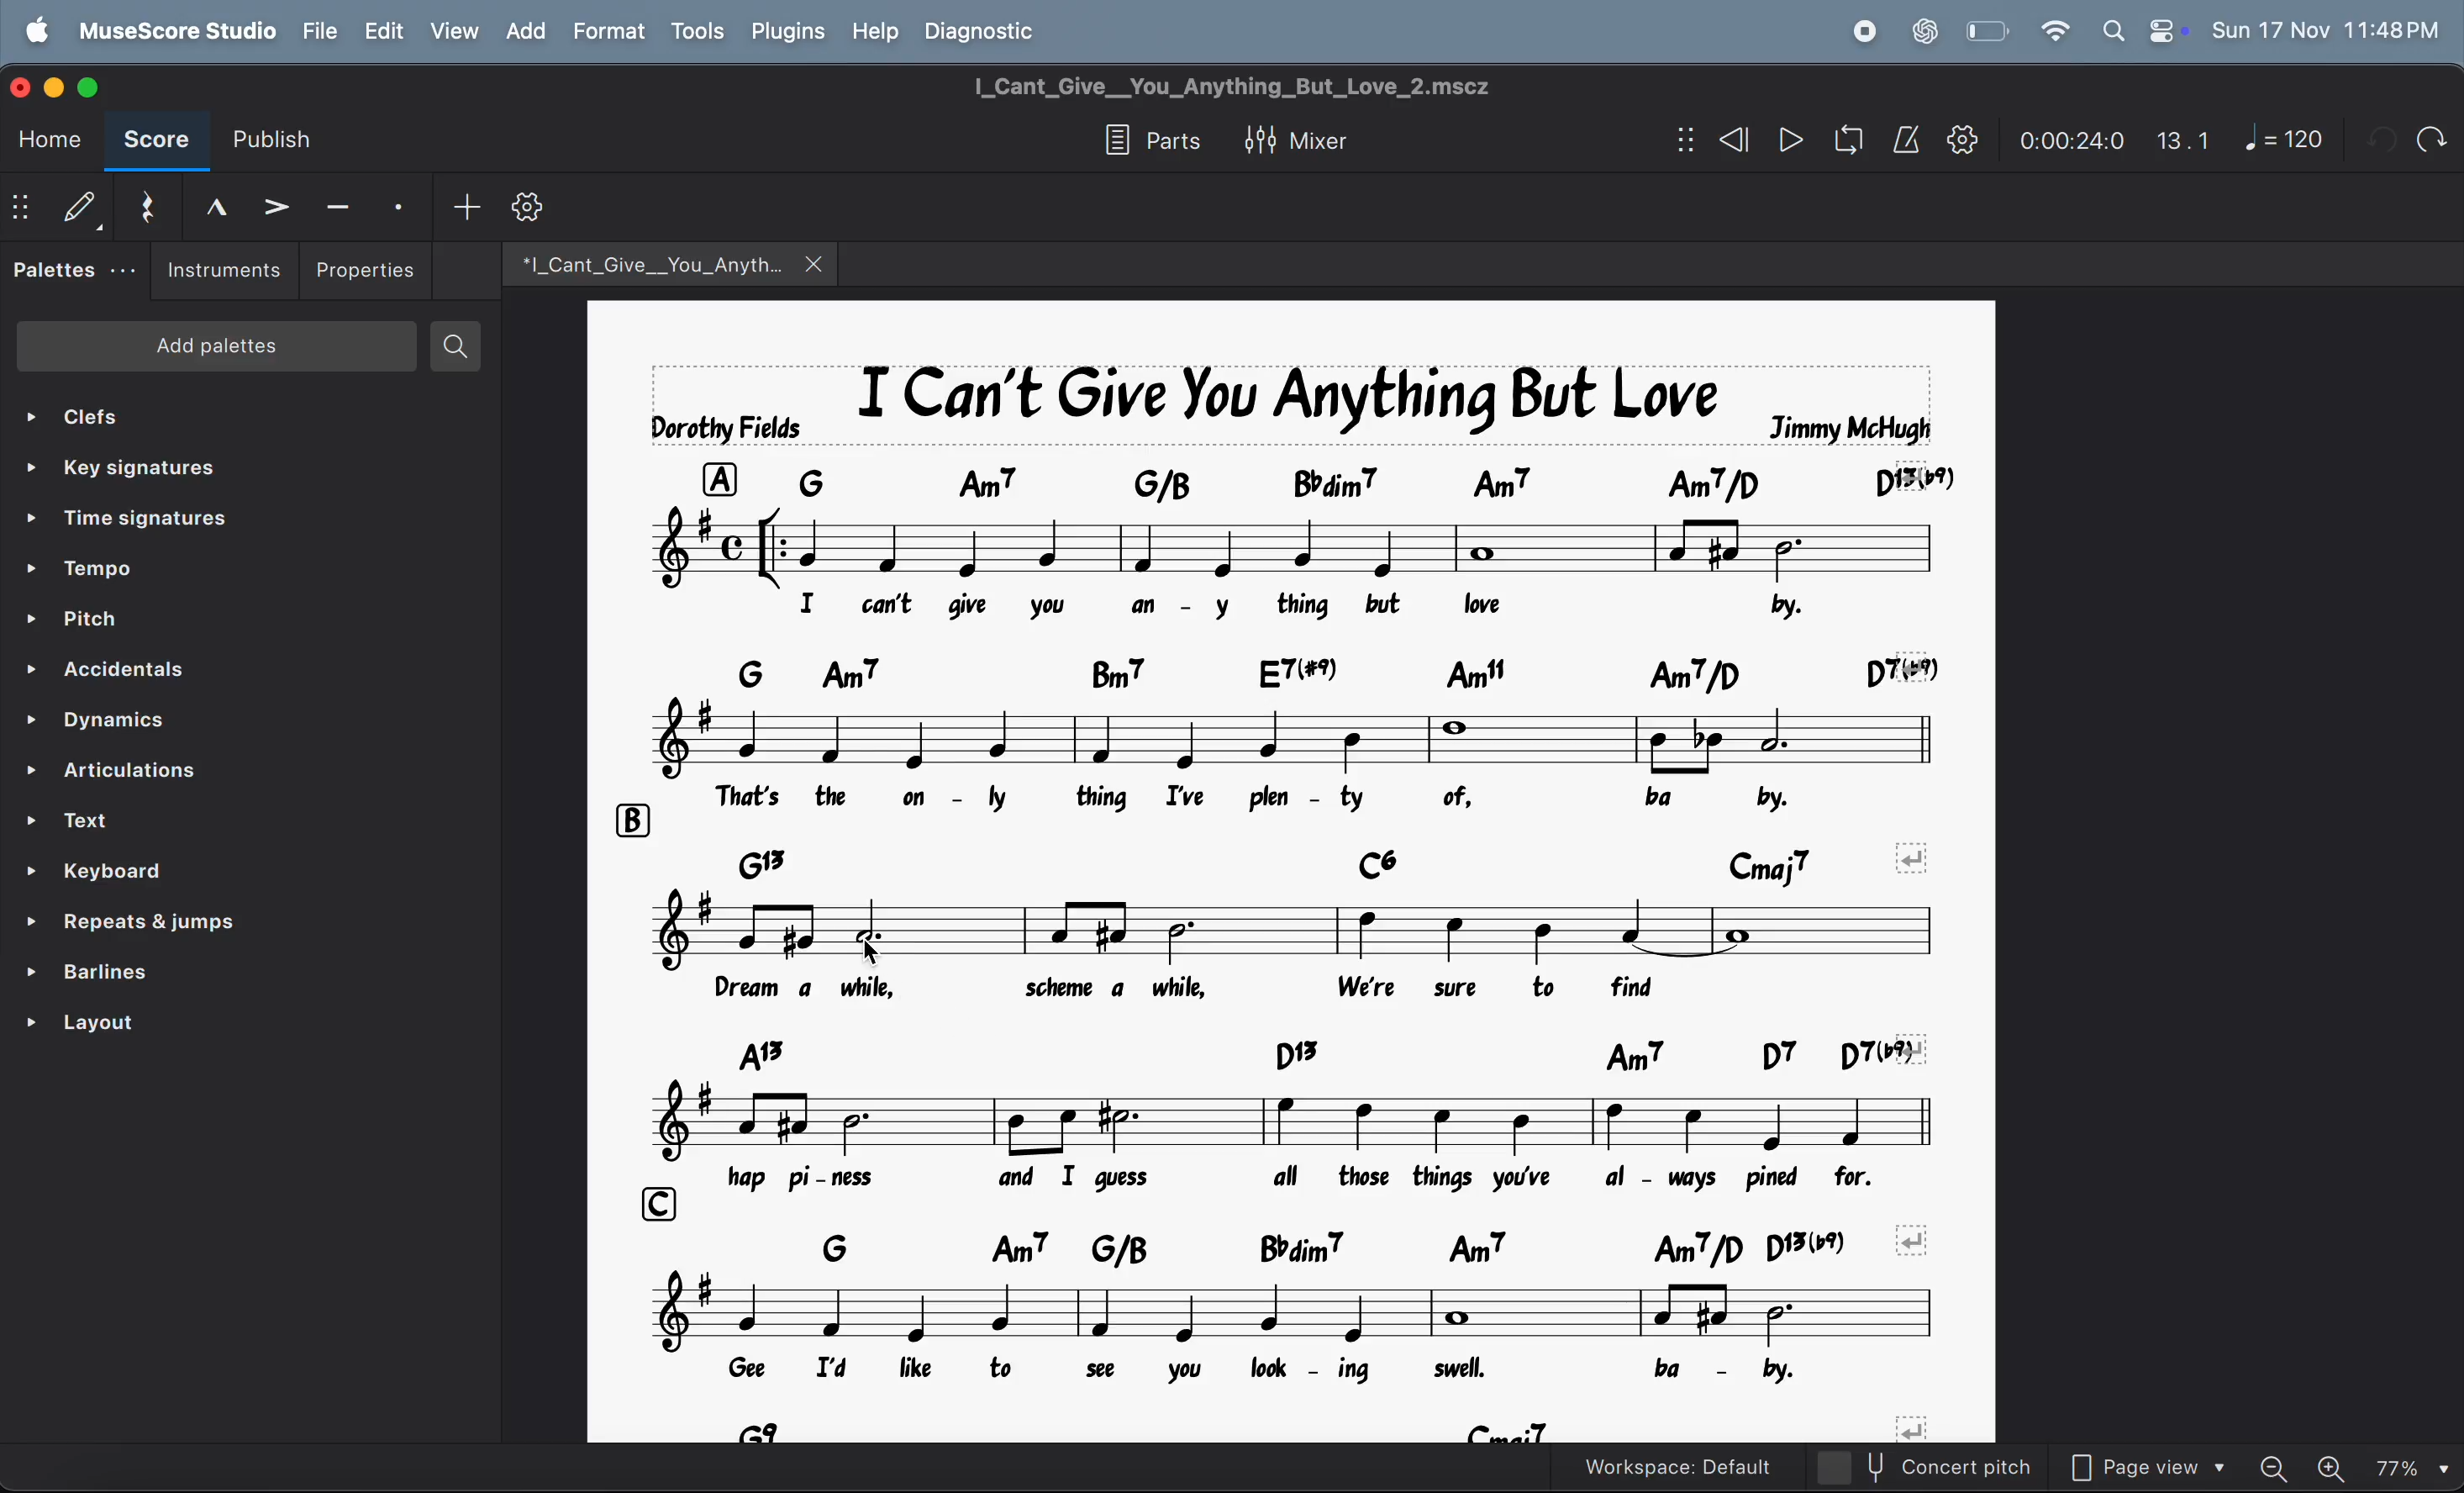  Describe the element at coordinates (787, 34) in the screenshot. I see `plugins` at that location.